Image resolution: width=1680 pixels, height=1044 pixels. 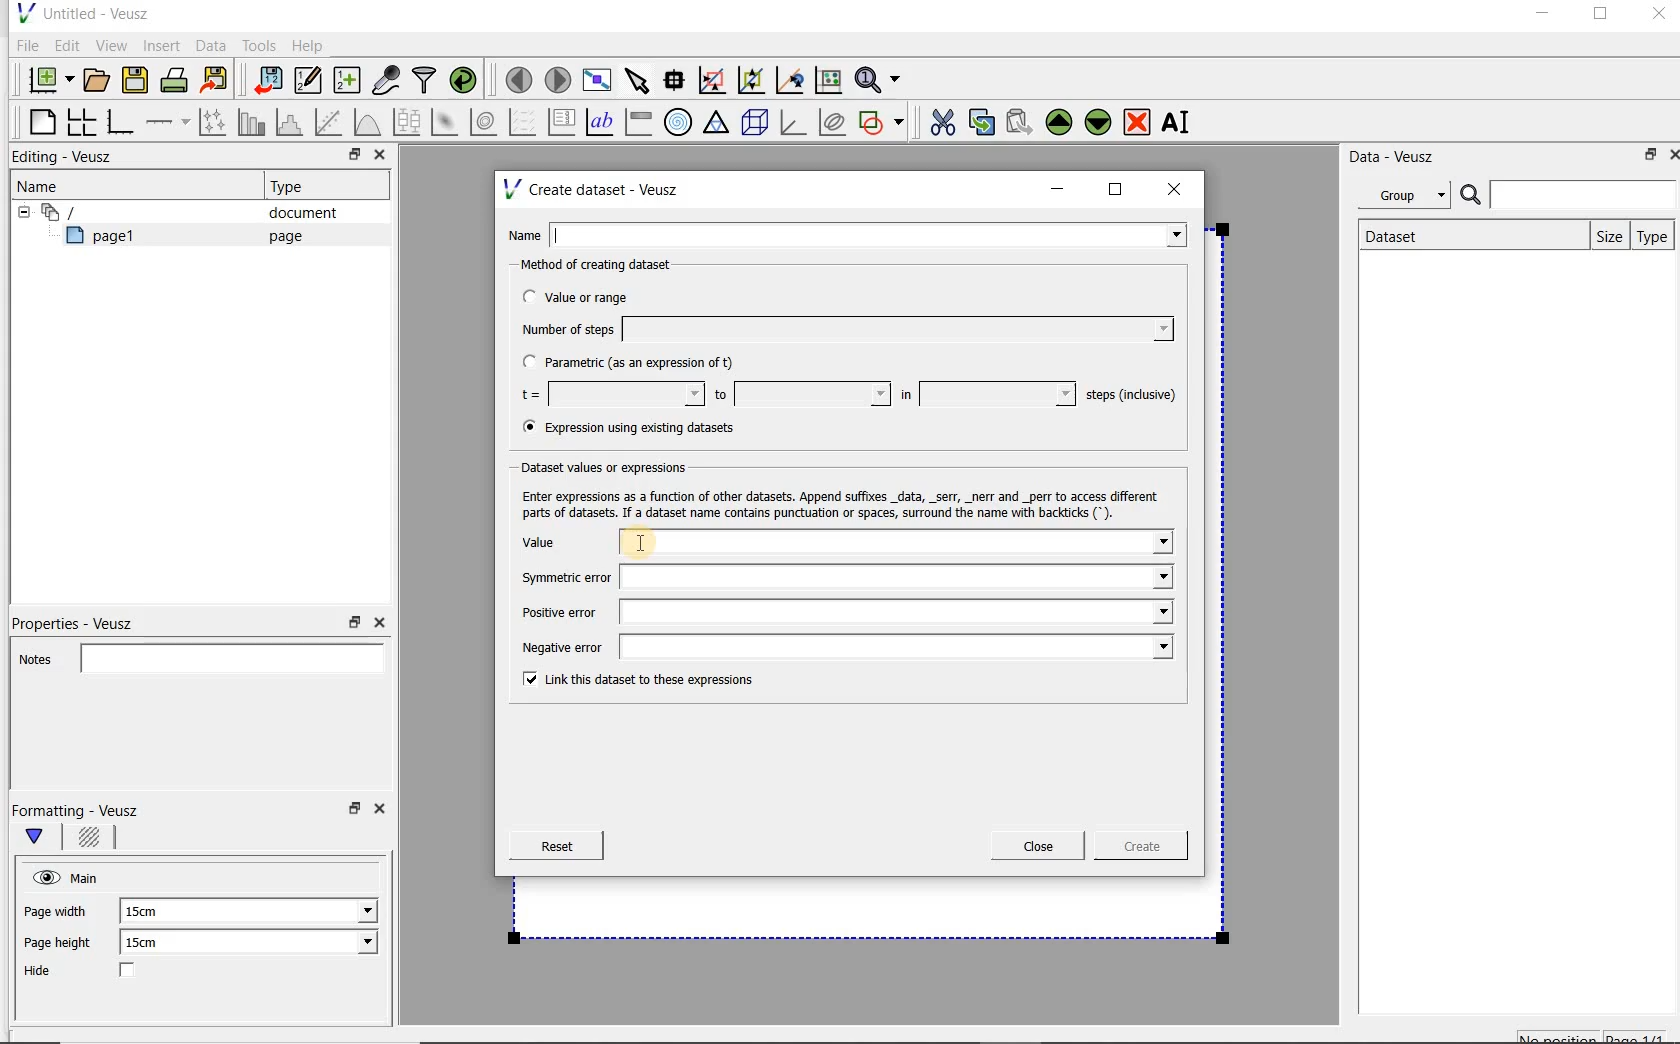 What do you see at coordinates (383, 812) in the screenshot?
I see `Close` at bounding box center [383, 812].